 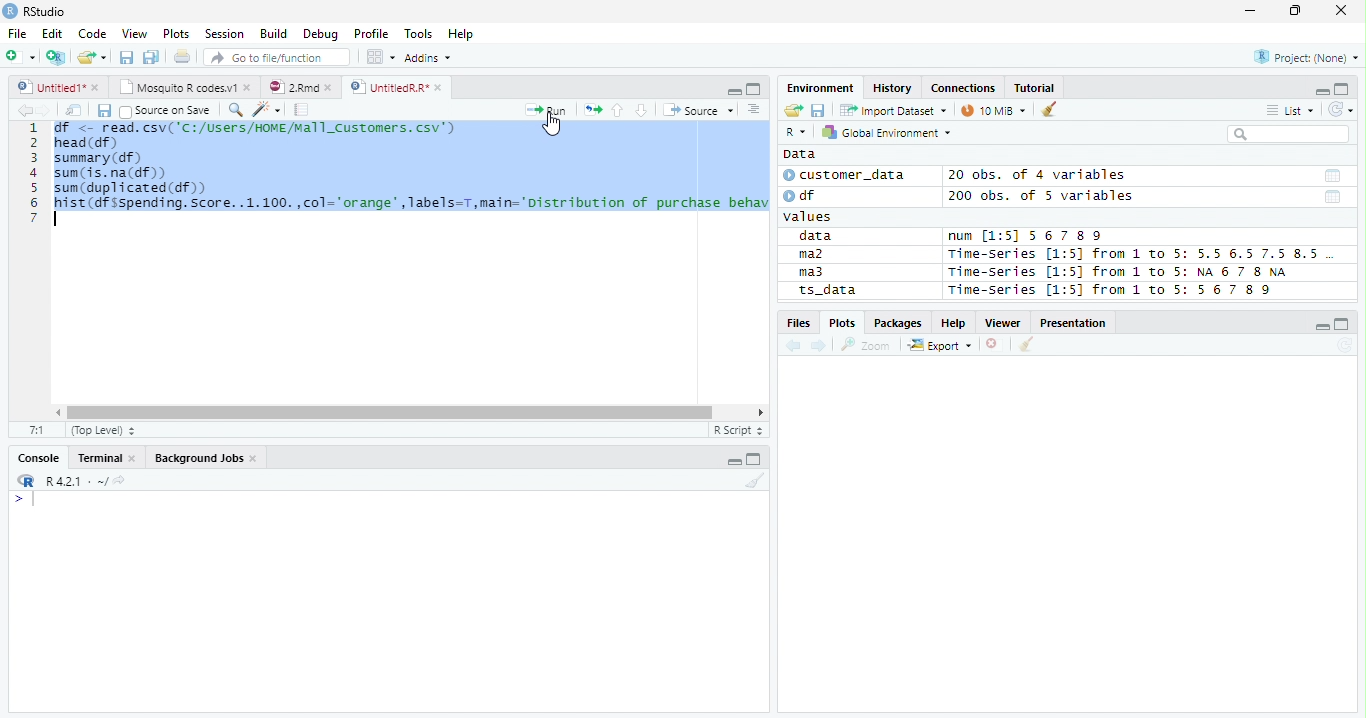 What do you see at coordinates (963, 88) in the screenshot?
I see `Connections` at bounding box center [963, 88].